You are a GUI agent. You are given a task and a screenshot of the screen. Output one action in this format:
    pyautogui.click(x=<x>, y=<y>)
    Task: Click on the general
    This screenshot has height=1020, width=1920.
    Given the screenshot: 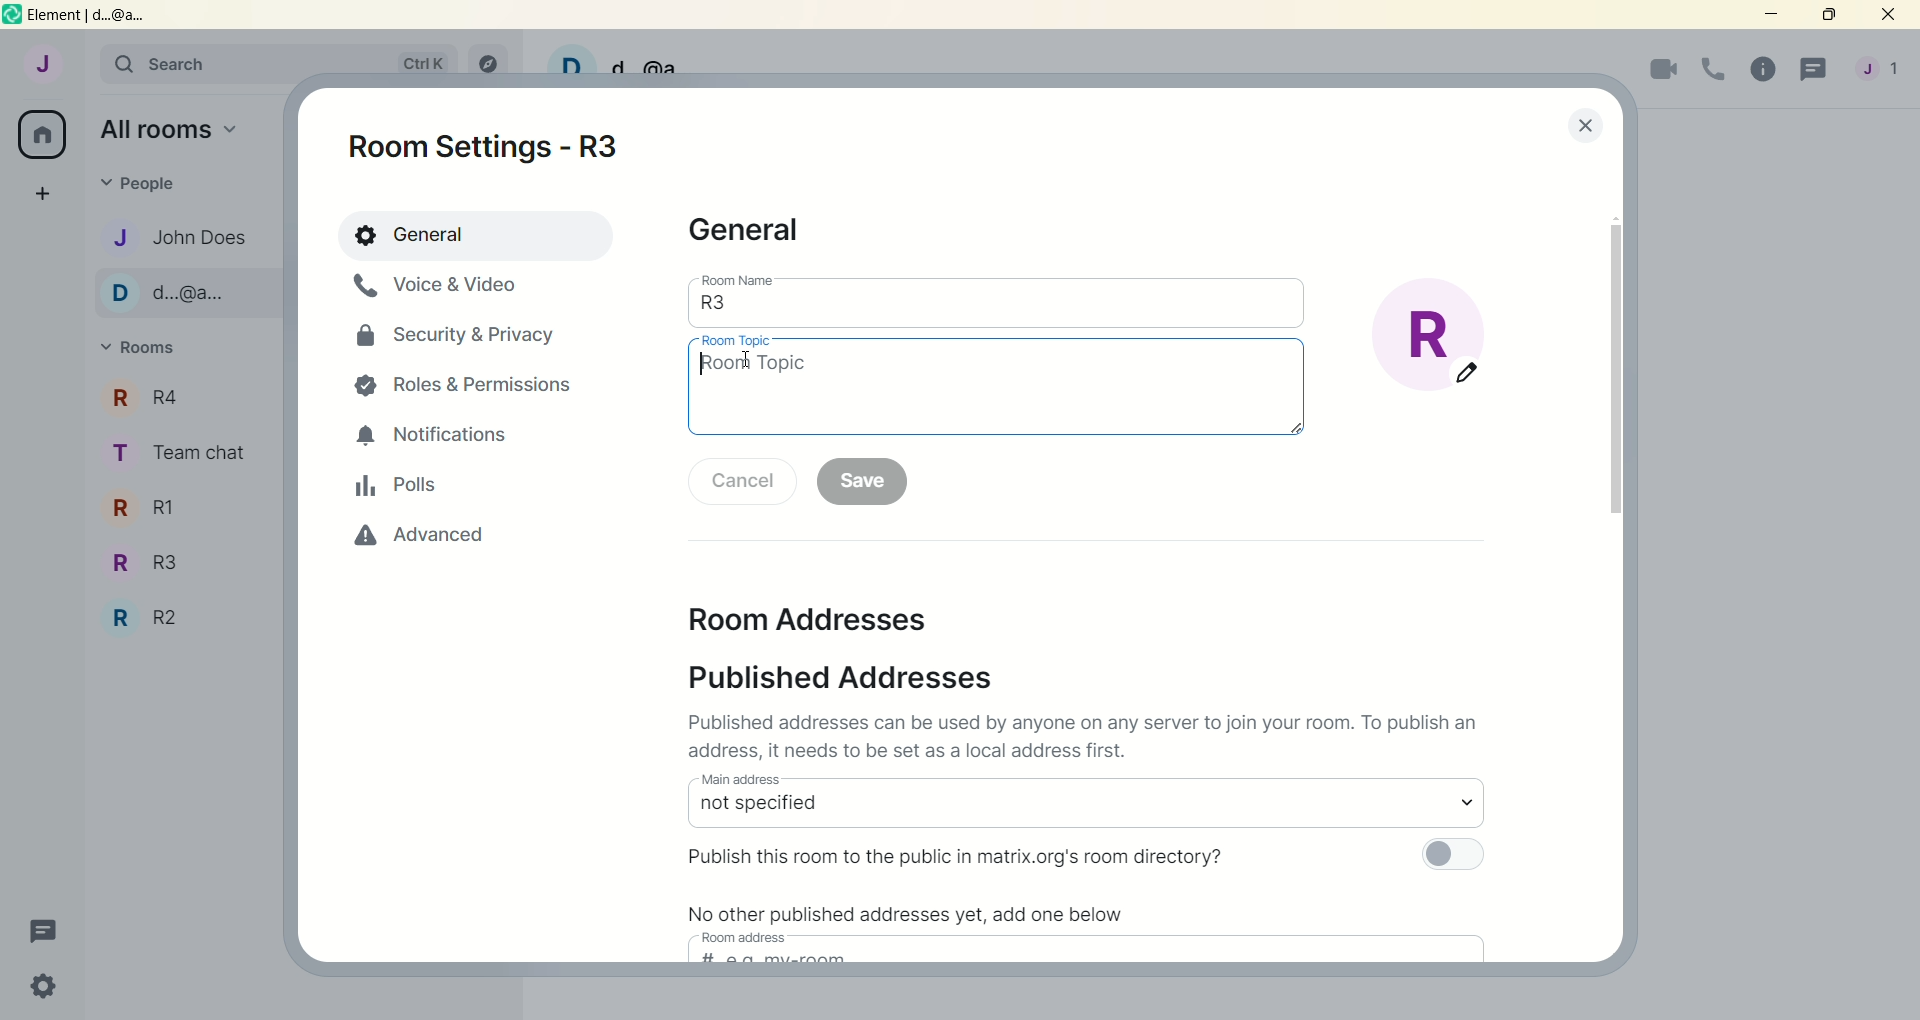 What is the action you would take?
    pyautogui.click(x=478, y=234)
    